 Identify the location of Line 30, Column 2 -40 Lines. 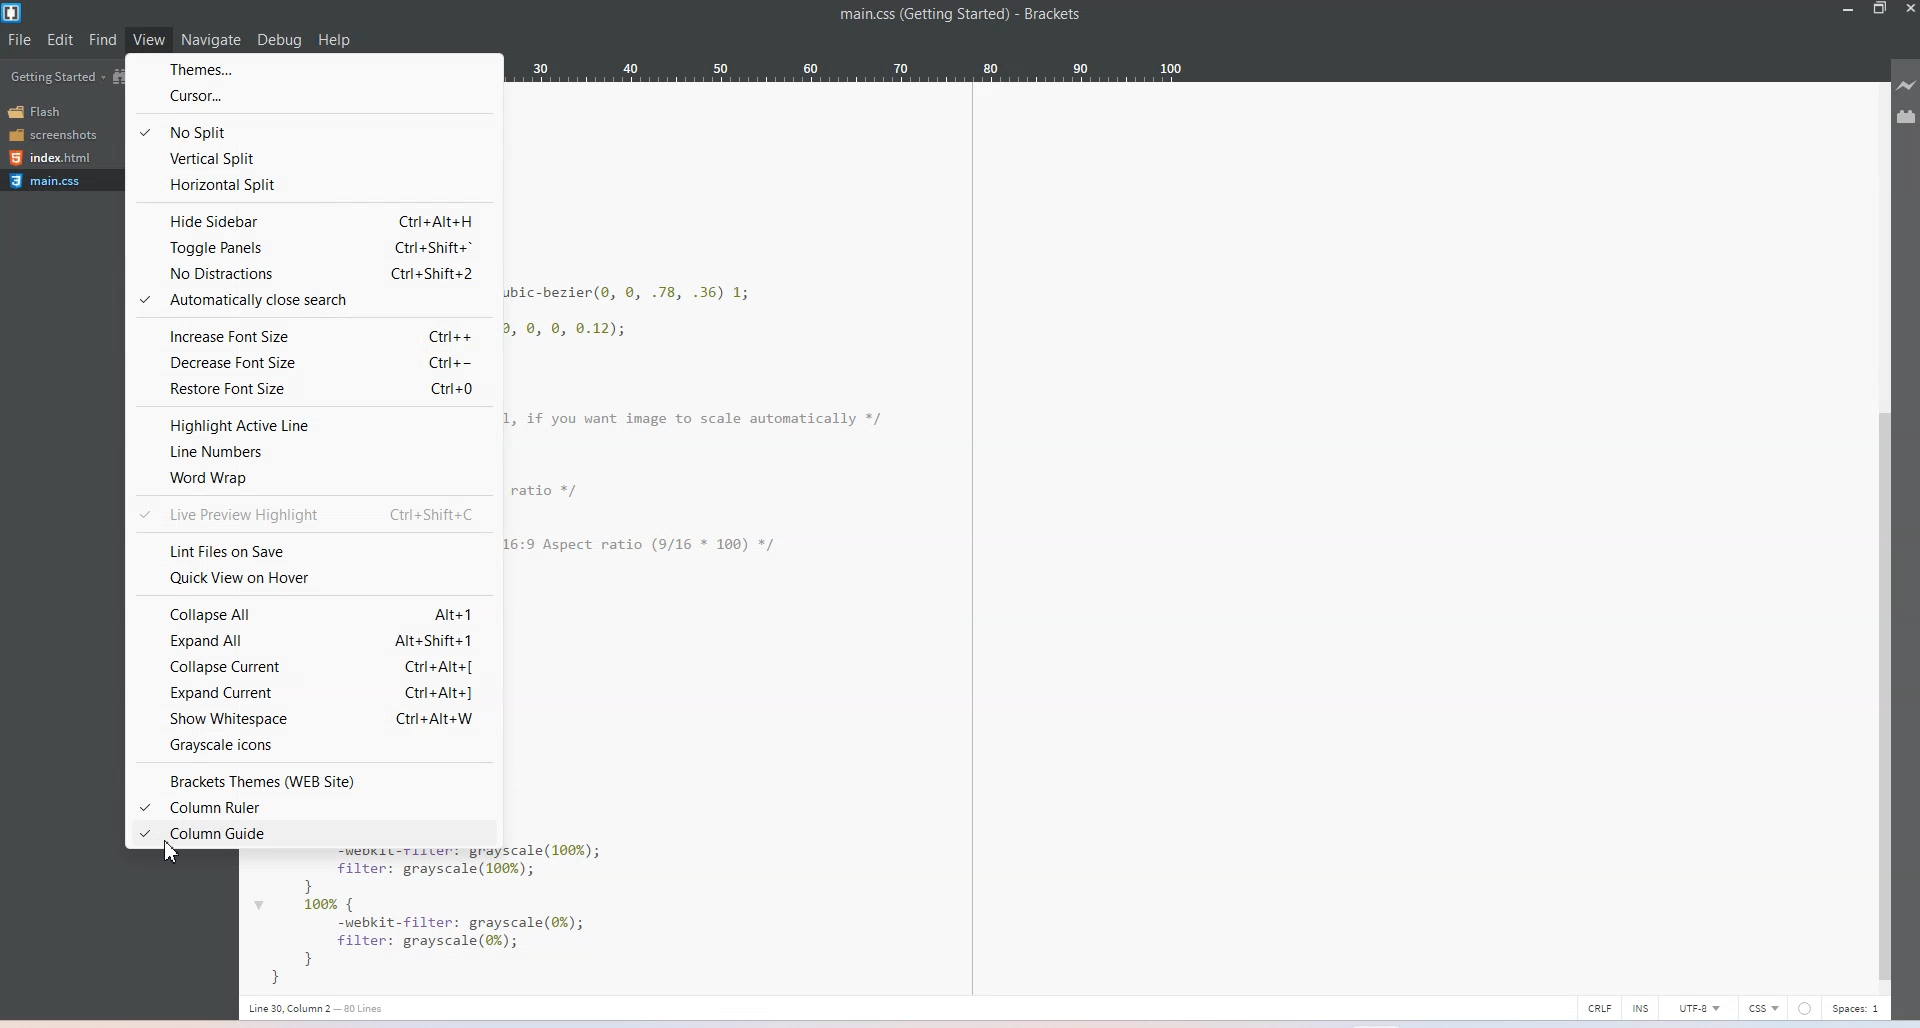
(332, 1007).